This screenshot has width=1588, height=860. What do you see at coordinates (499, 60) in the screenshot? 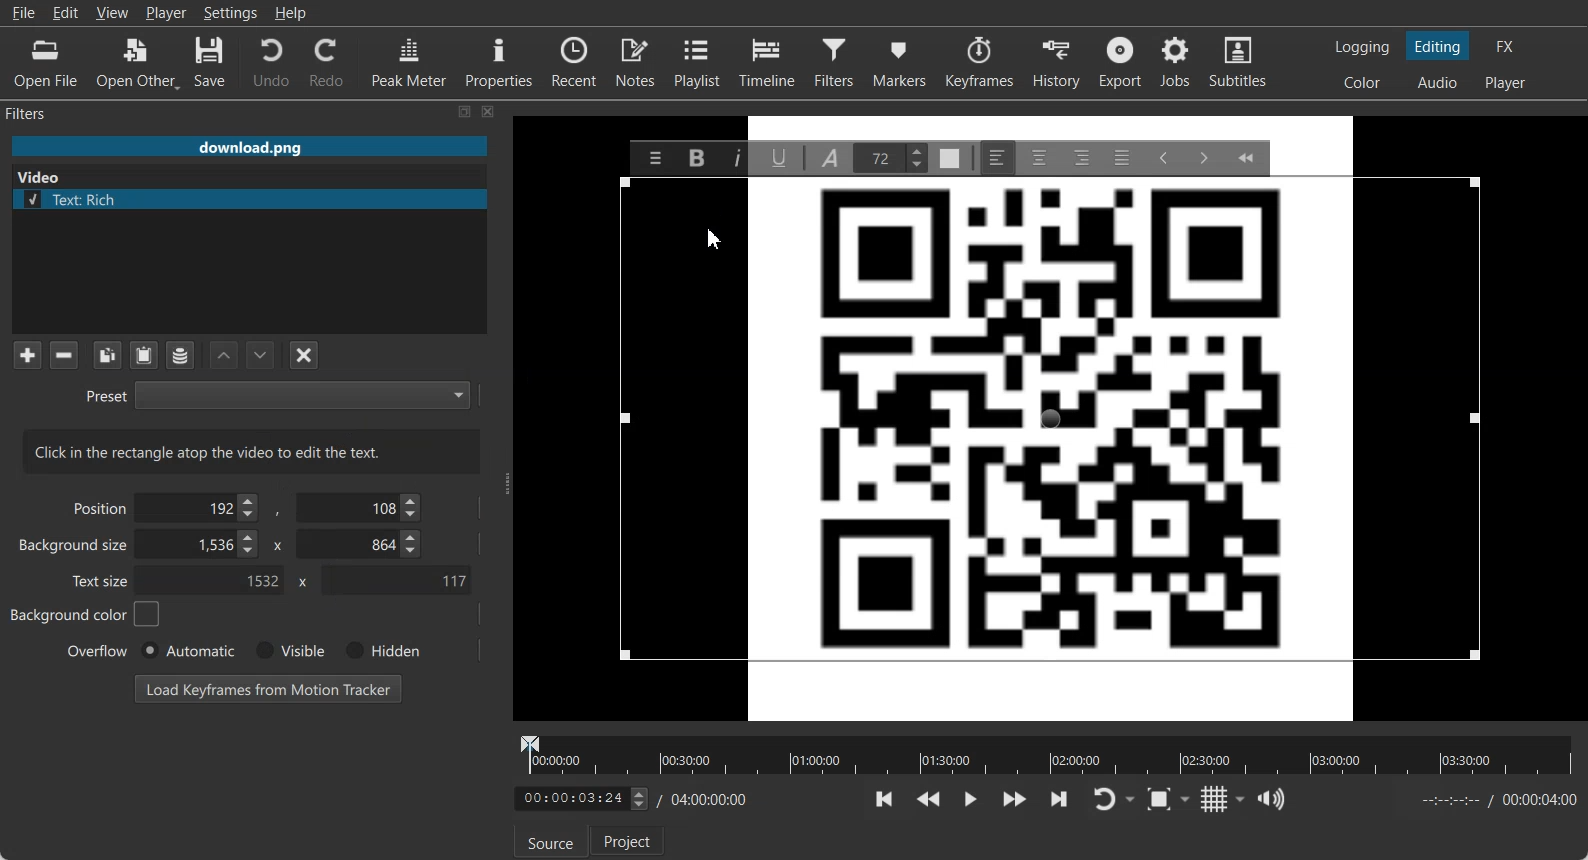
I see `Properties` at bounding box center [499, 60].